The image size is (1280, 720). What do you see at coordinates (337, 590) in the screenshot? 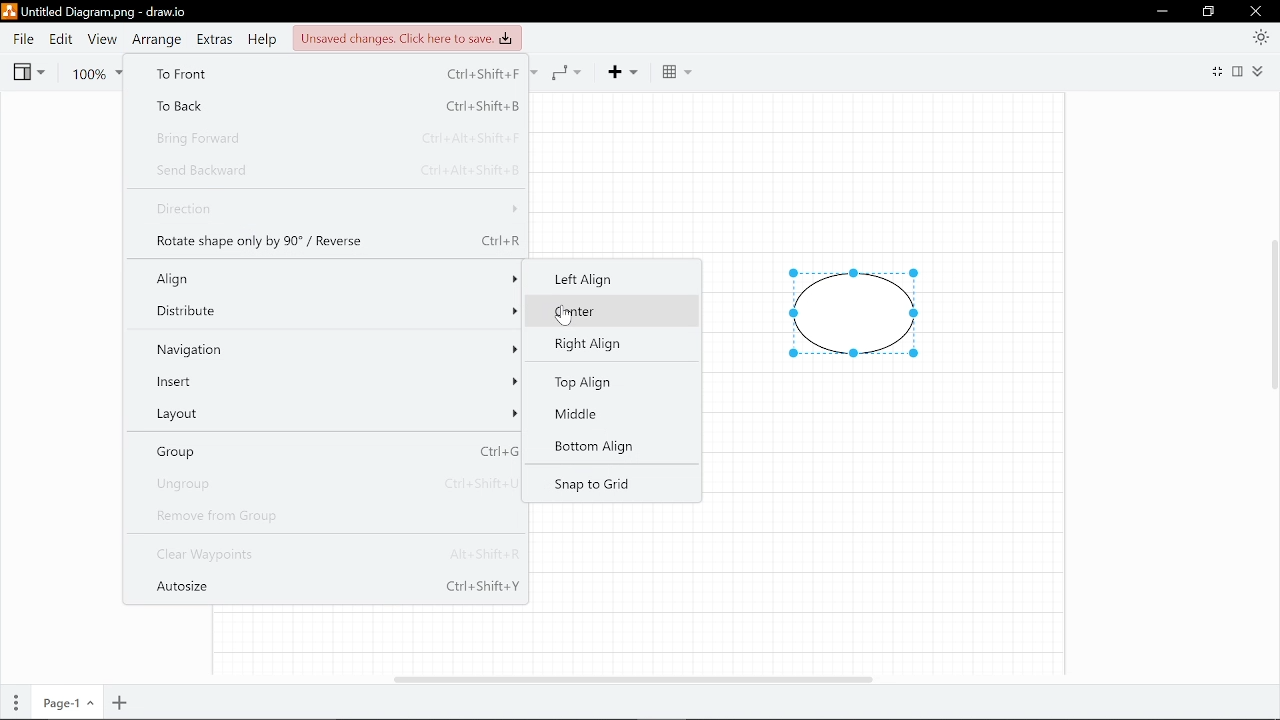
I see `Autosize` at bounding box center [337, 590].